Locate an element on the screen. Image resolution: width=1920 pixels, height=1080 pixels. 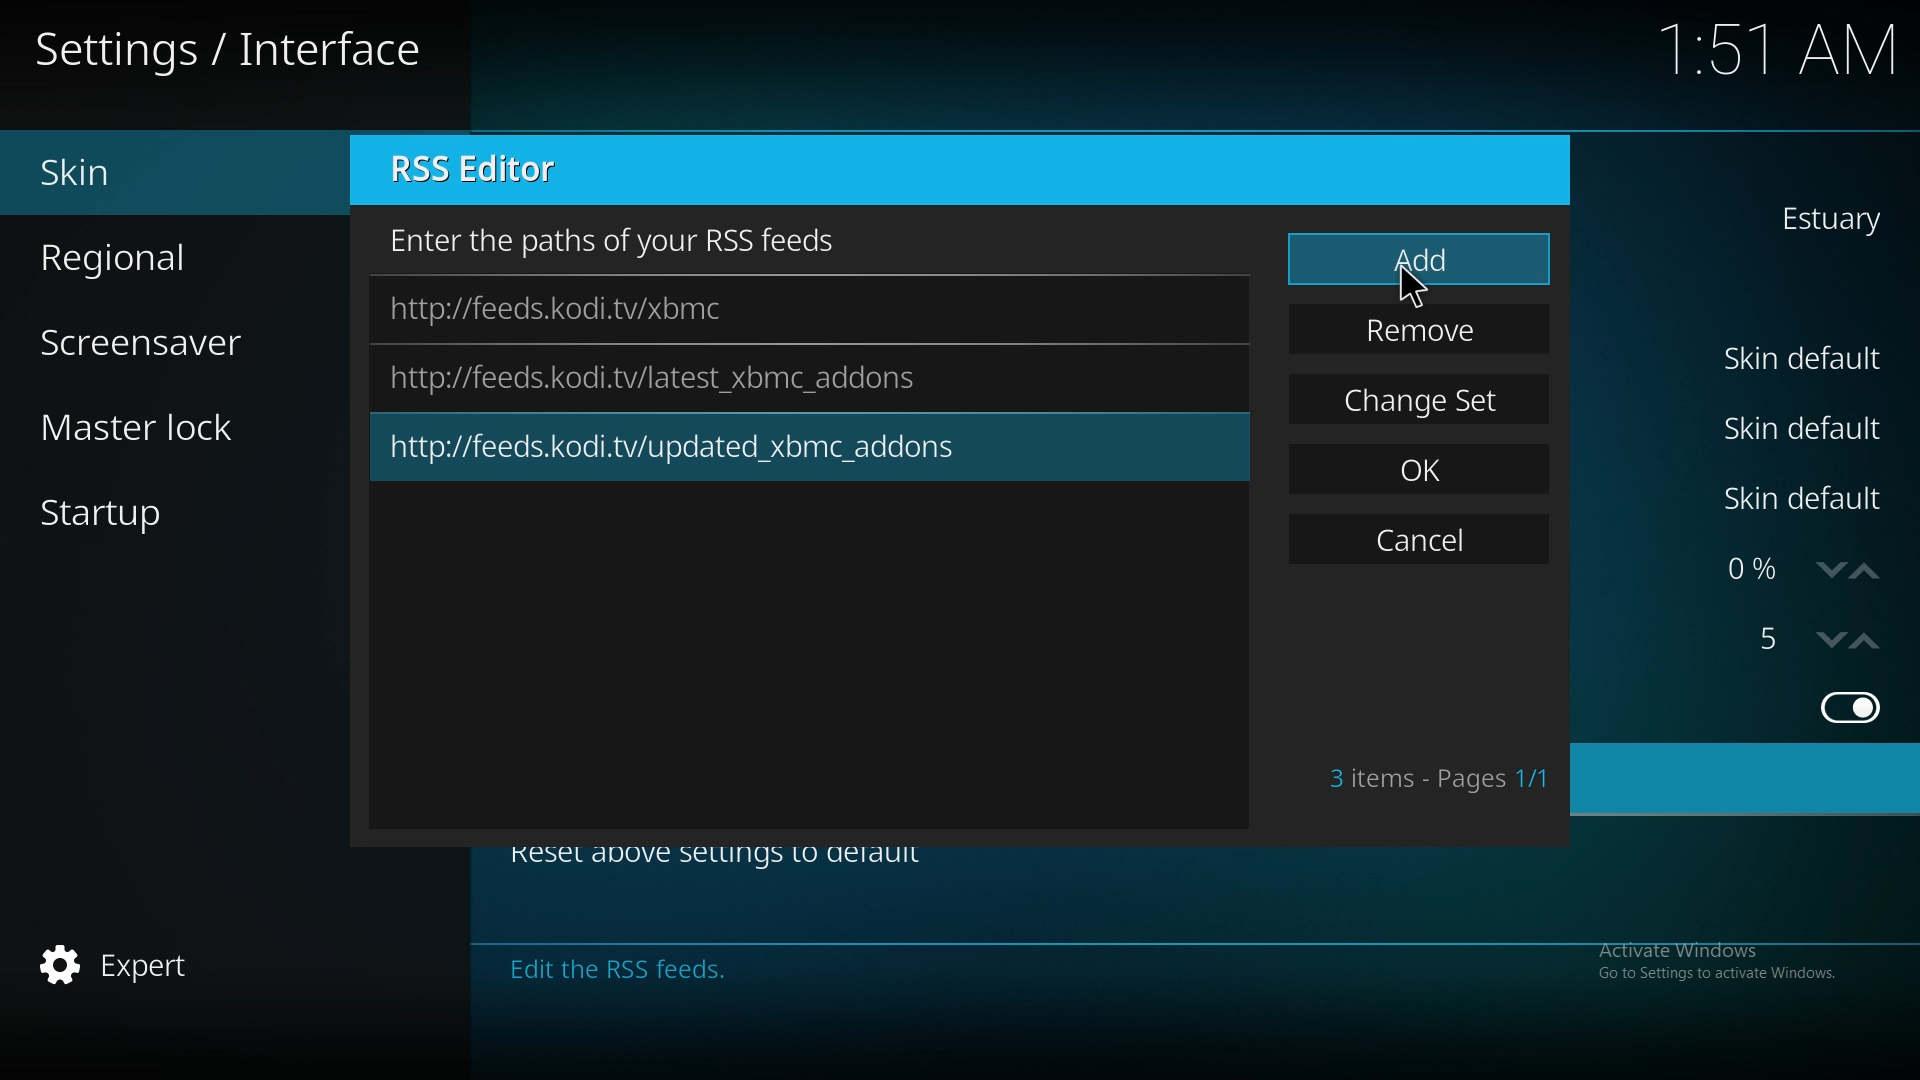
increase zoom is located at coordinates (1873, 571).